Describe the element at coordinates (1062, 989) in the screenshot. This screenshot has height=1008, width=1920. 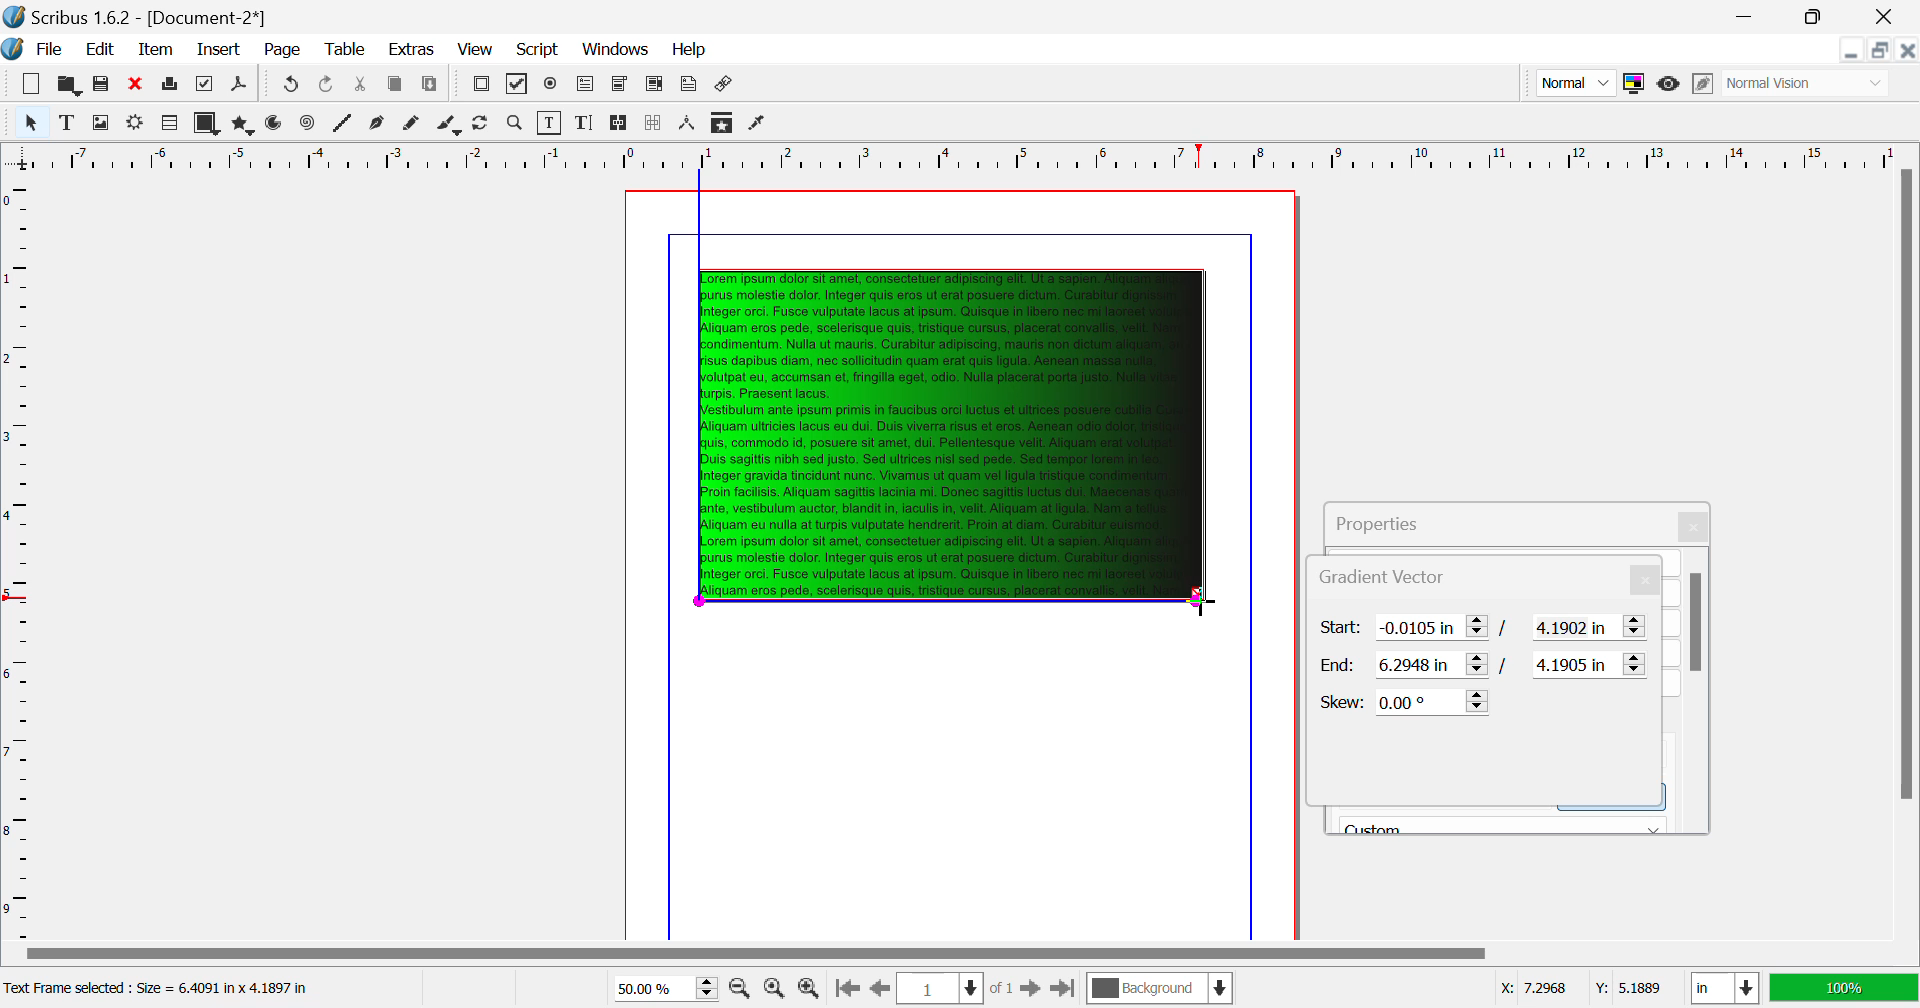
I see `Last Page` at that location.